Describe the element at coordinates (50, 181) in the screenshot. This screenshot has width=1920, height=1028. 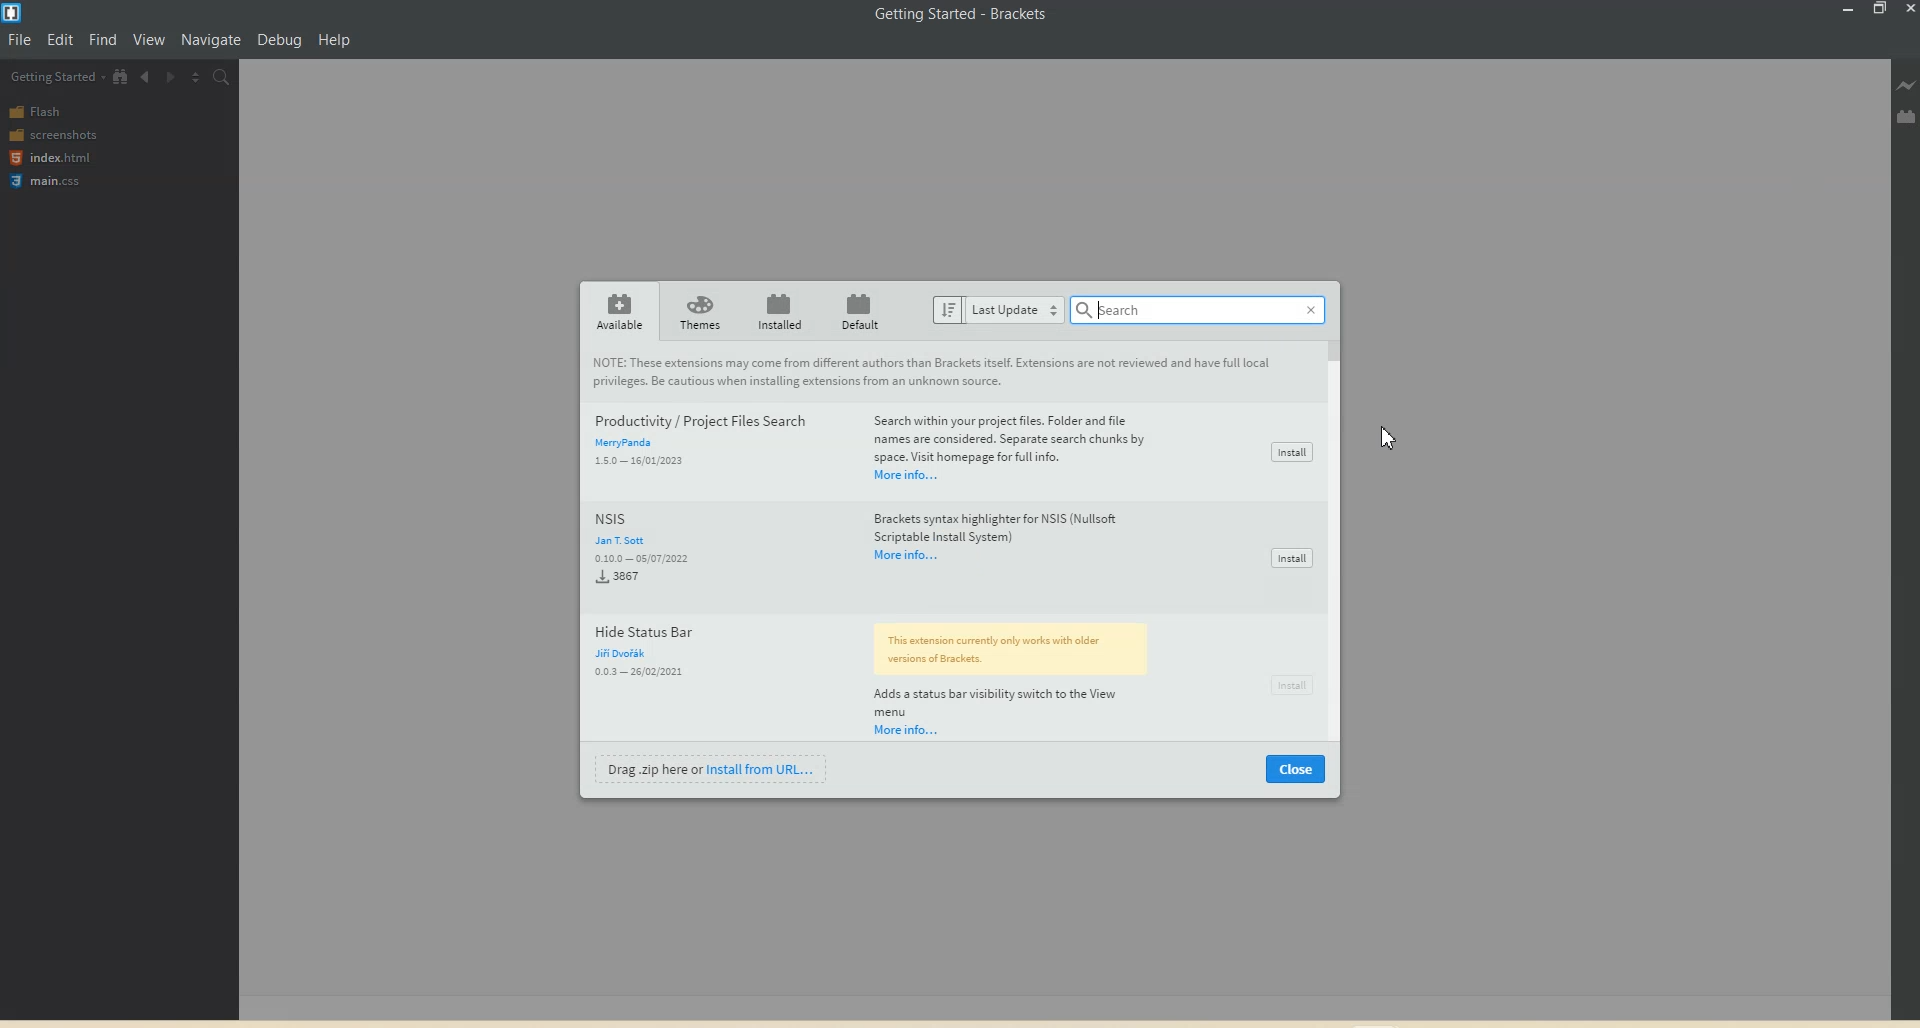
I see `main.css` at that location.